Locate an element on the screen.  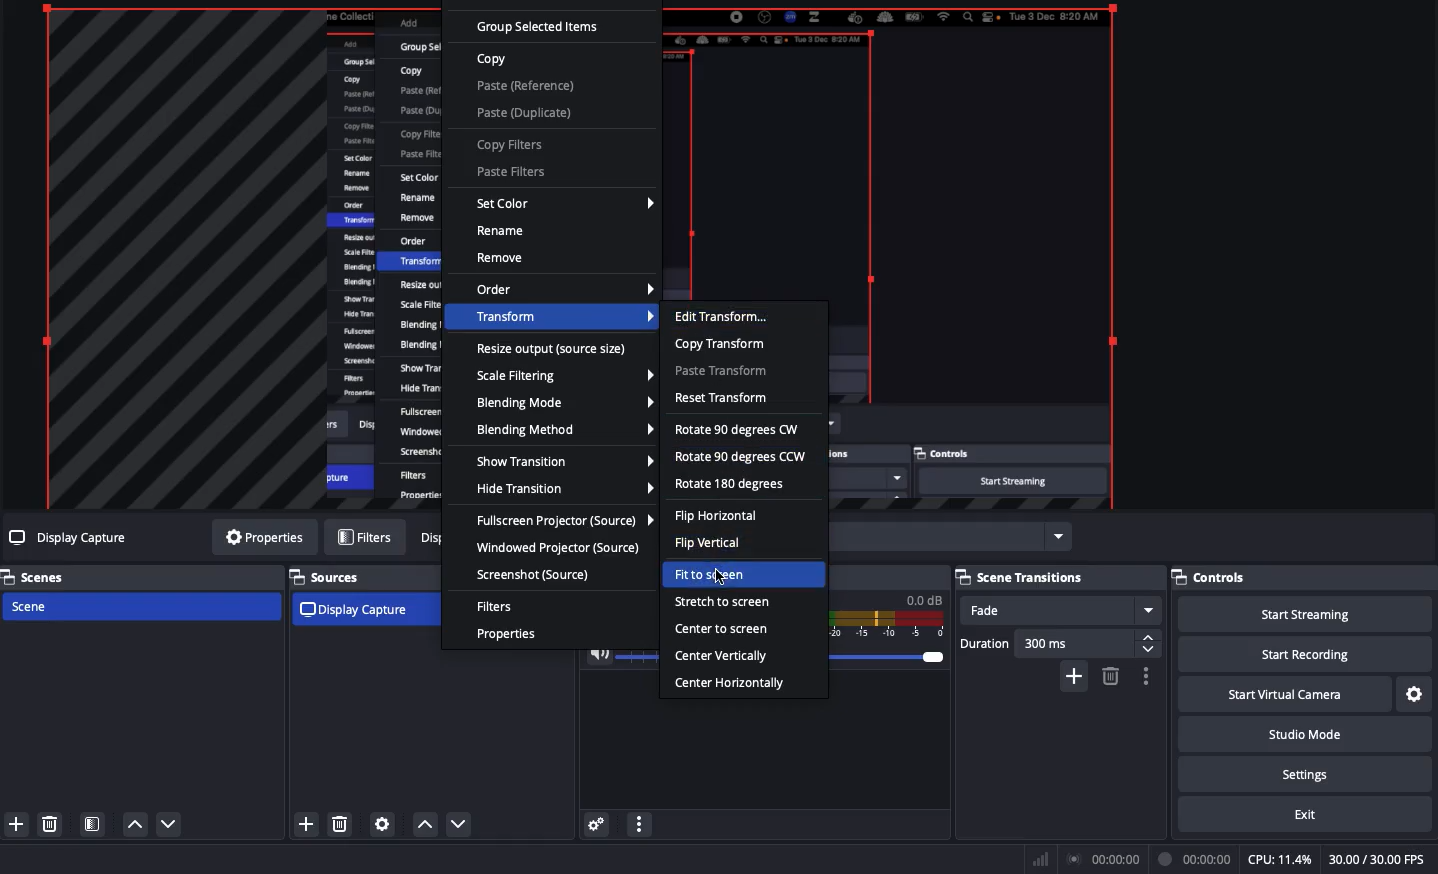
Scene is located at coordinates (140, 608).